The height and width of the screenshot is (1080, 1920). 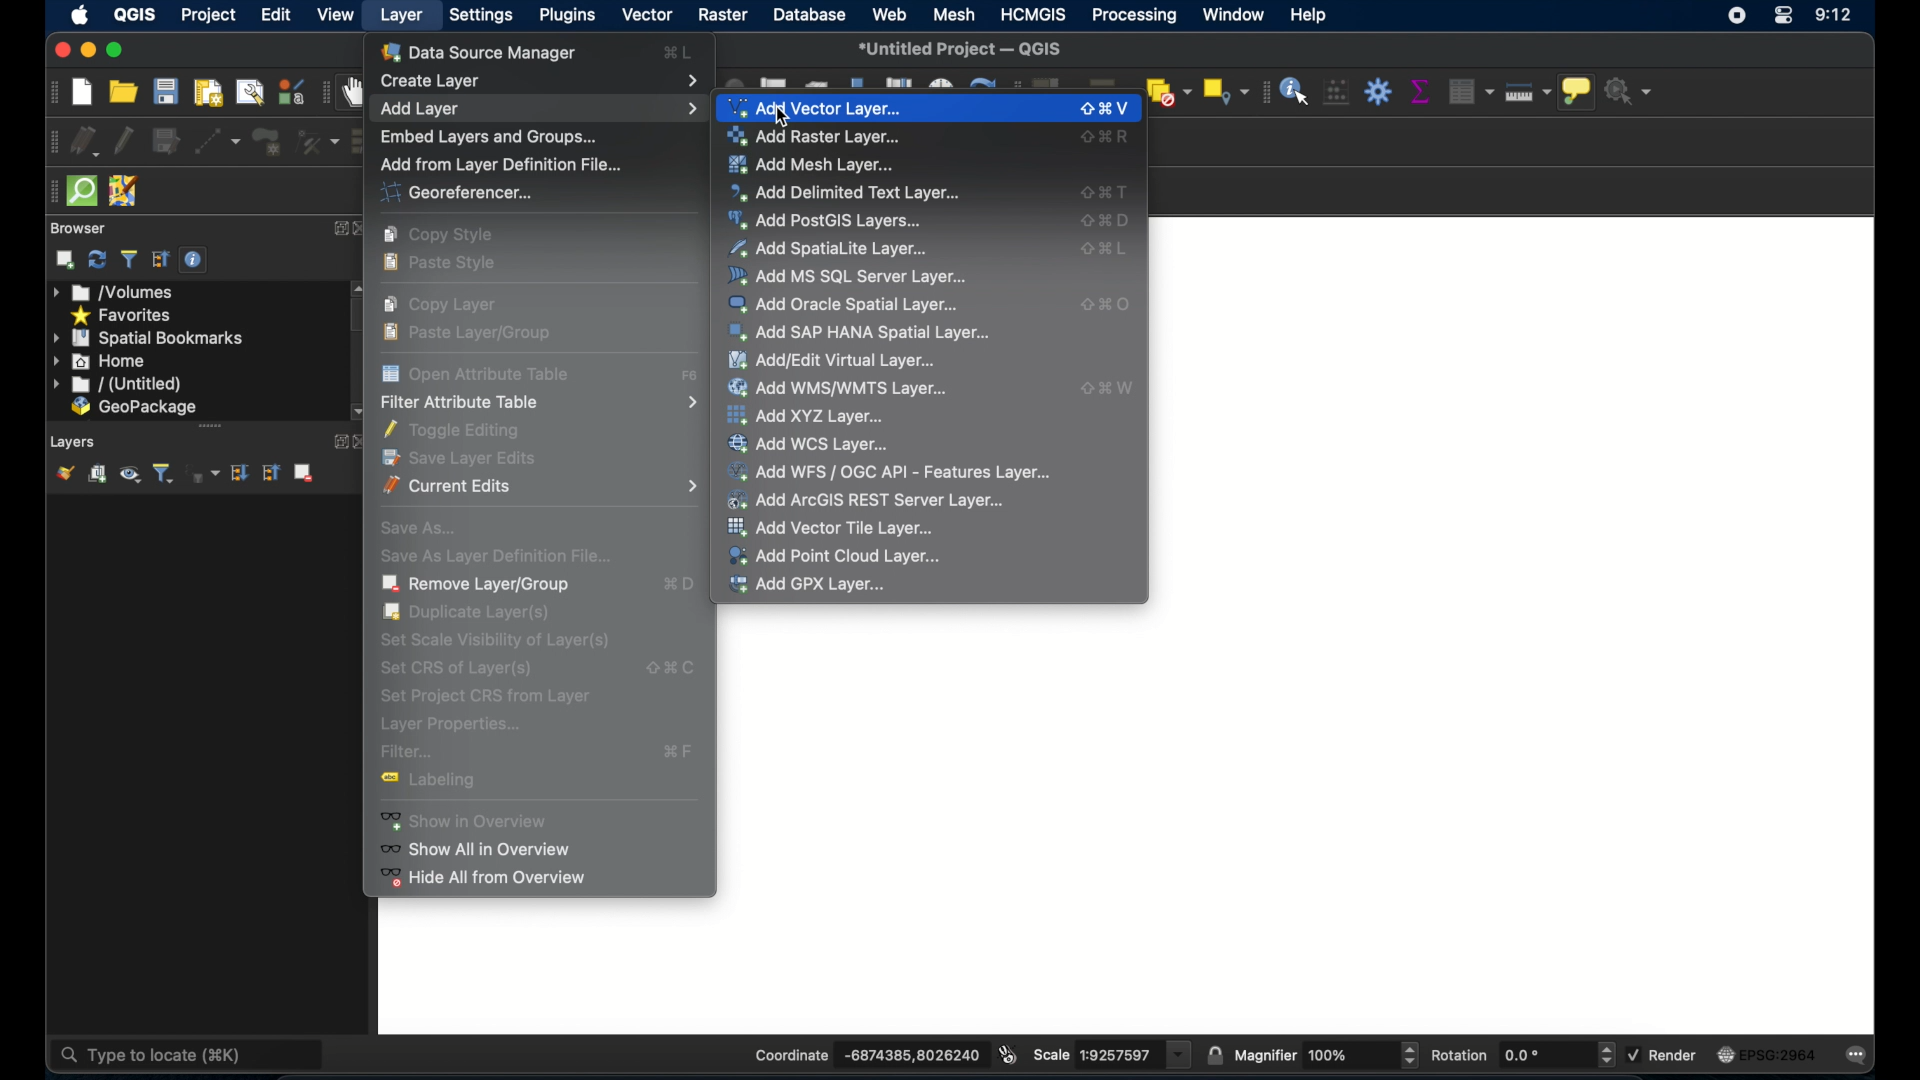 I want to click on Add MS SQL Server Layer..., so click(x=932, y=274).